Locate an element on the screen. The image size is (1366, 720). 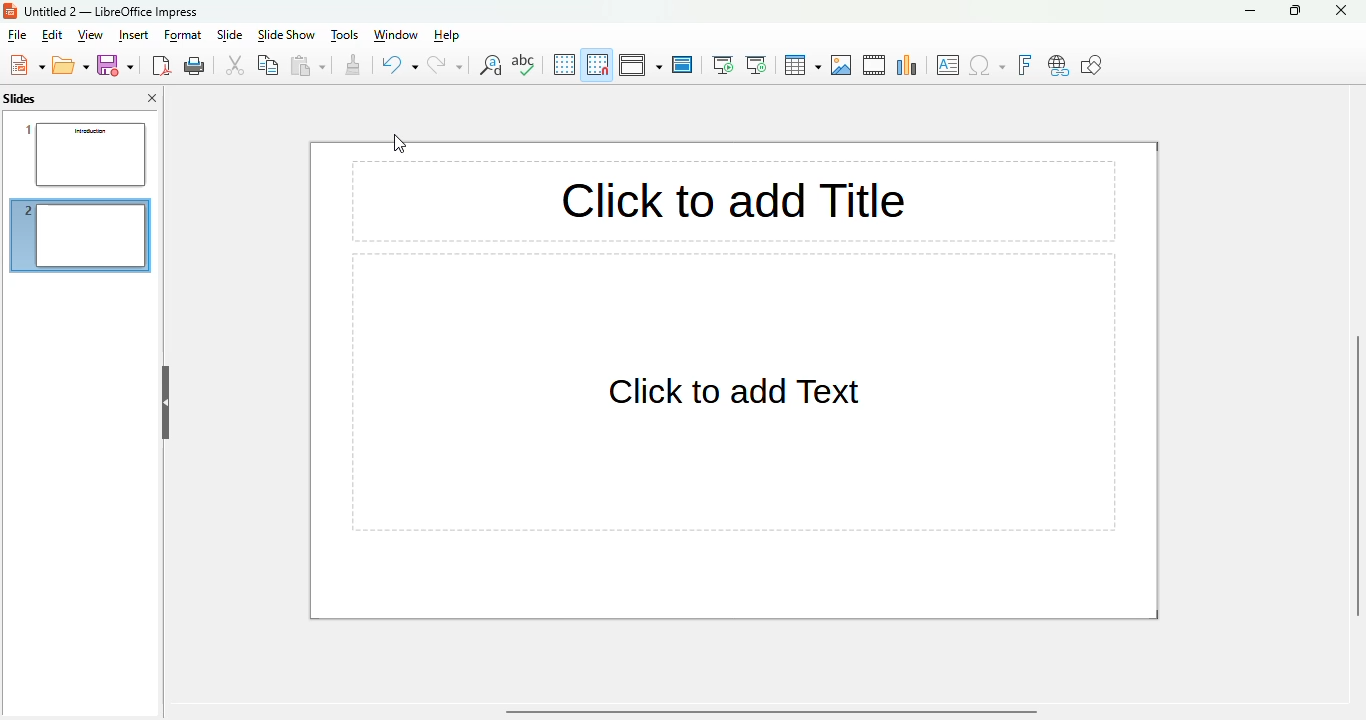
slide 1 selected is located at coordinates (80, 151).